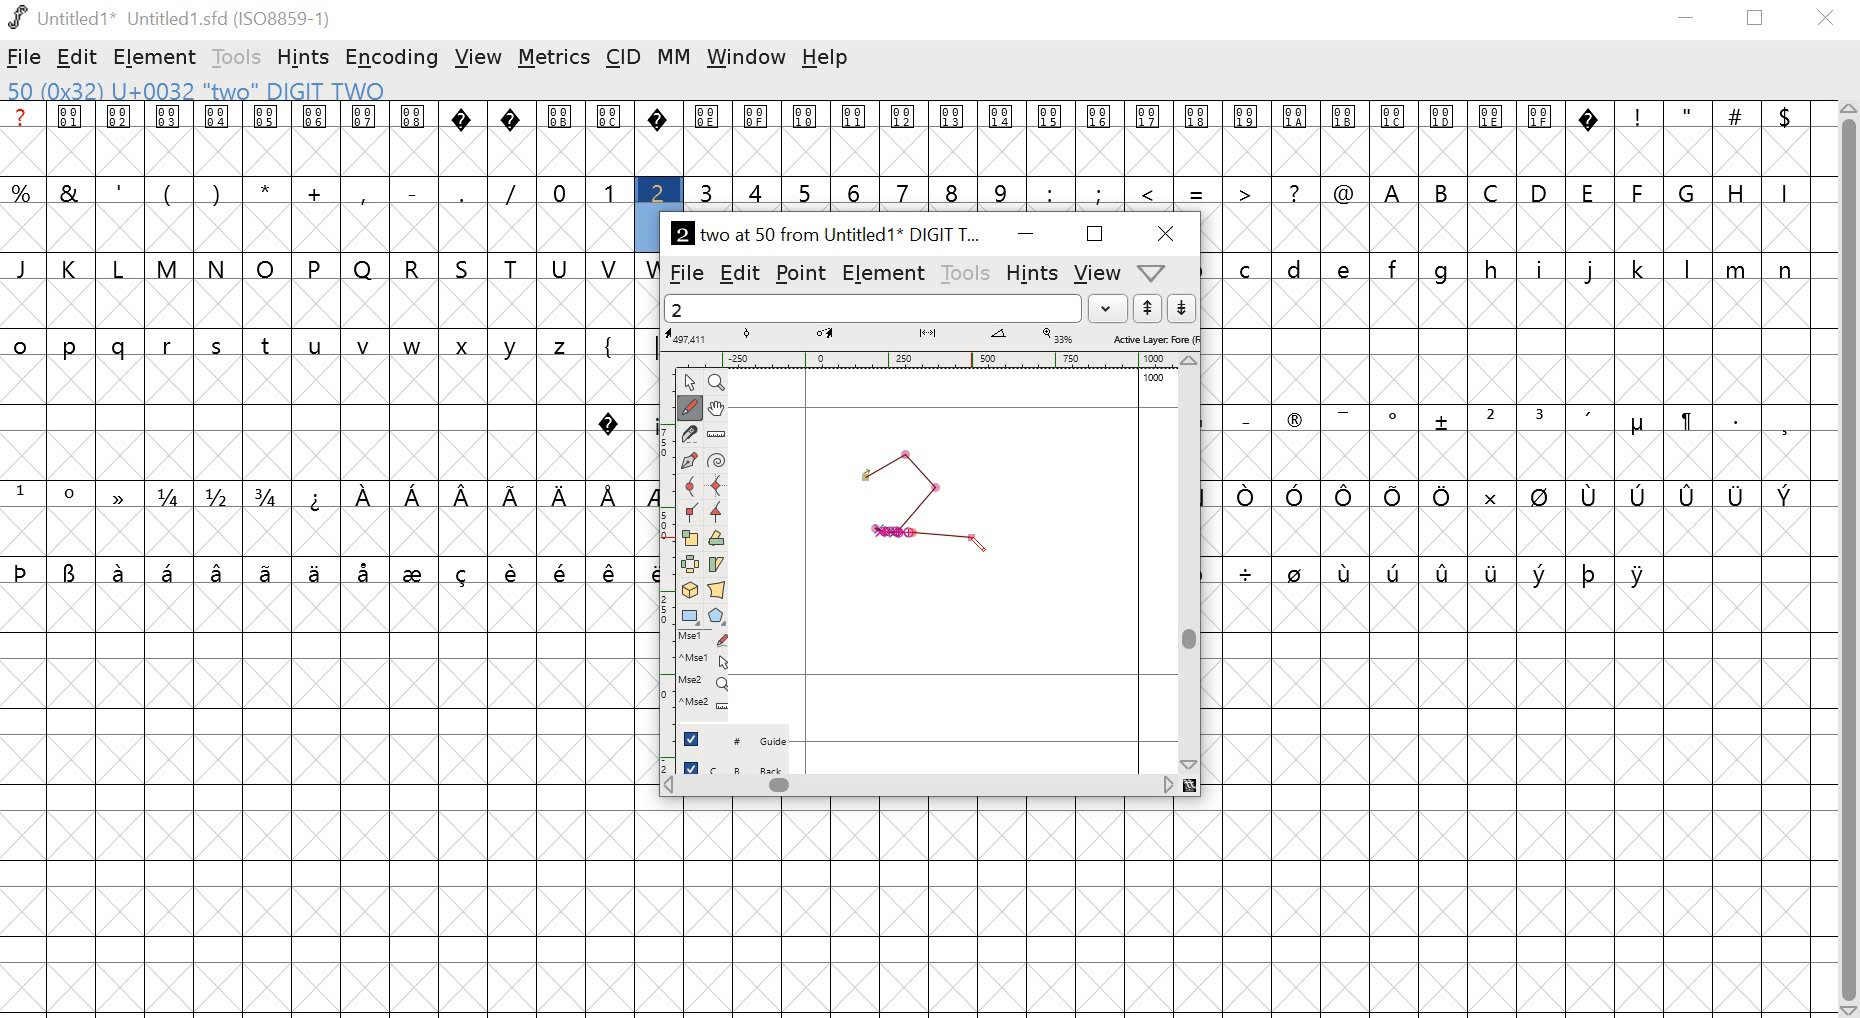 The image size is (1860, 1018). What do you see at coordinates (739, 274) in the screenshot?
I see `edit` at bounding box center [739, 274].